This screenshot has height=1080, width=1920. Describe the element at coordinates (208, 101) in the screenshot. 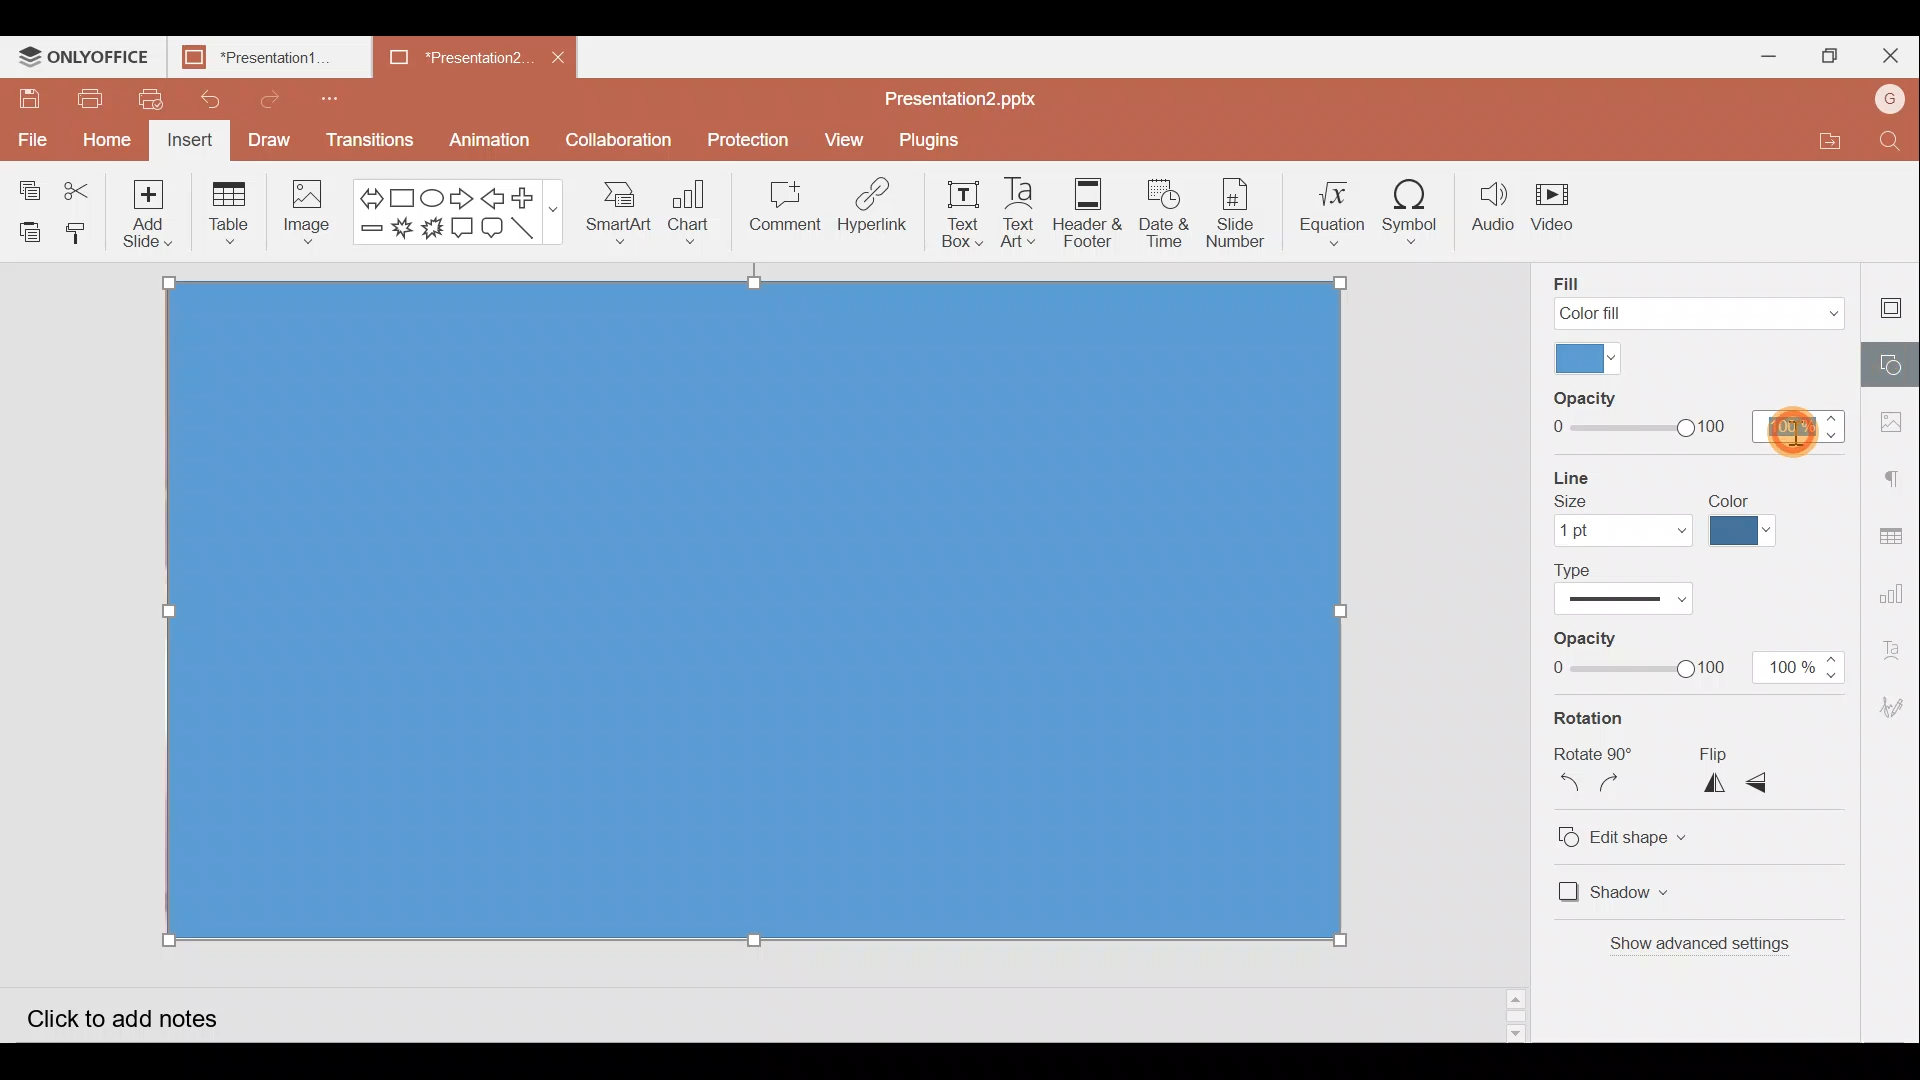

I see `Undo` at that location.